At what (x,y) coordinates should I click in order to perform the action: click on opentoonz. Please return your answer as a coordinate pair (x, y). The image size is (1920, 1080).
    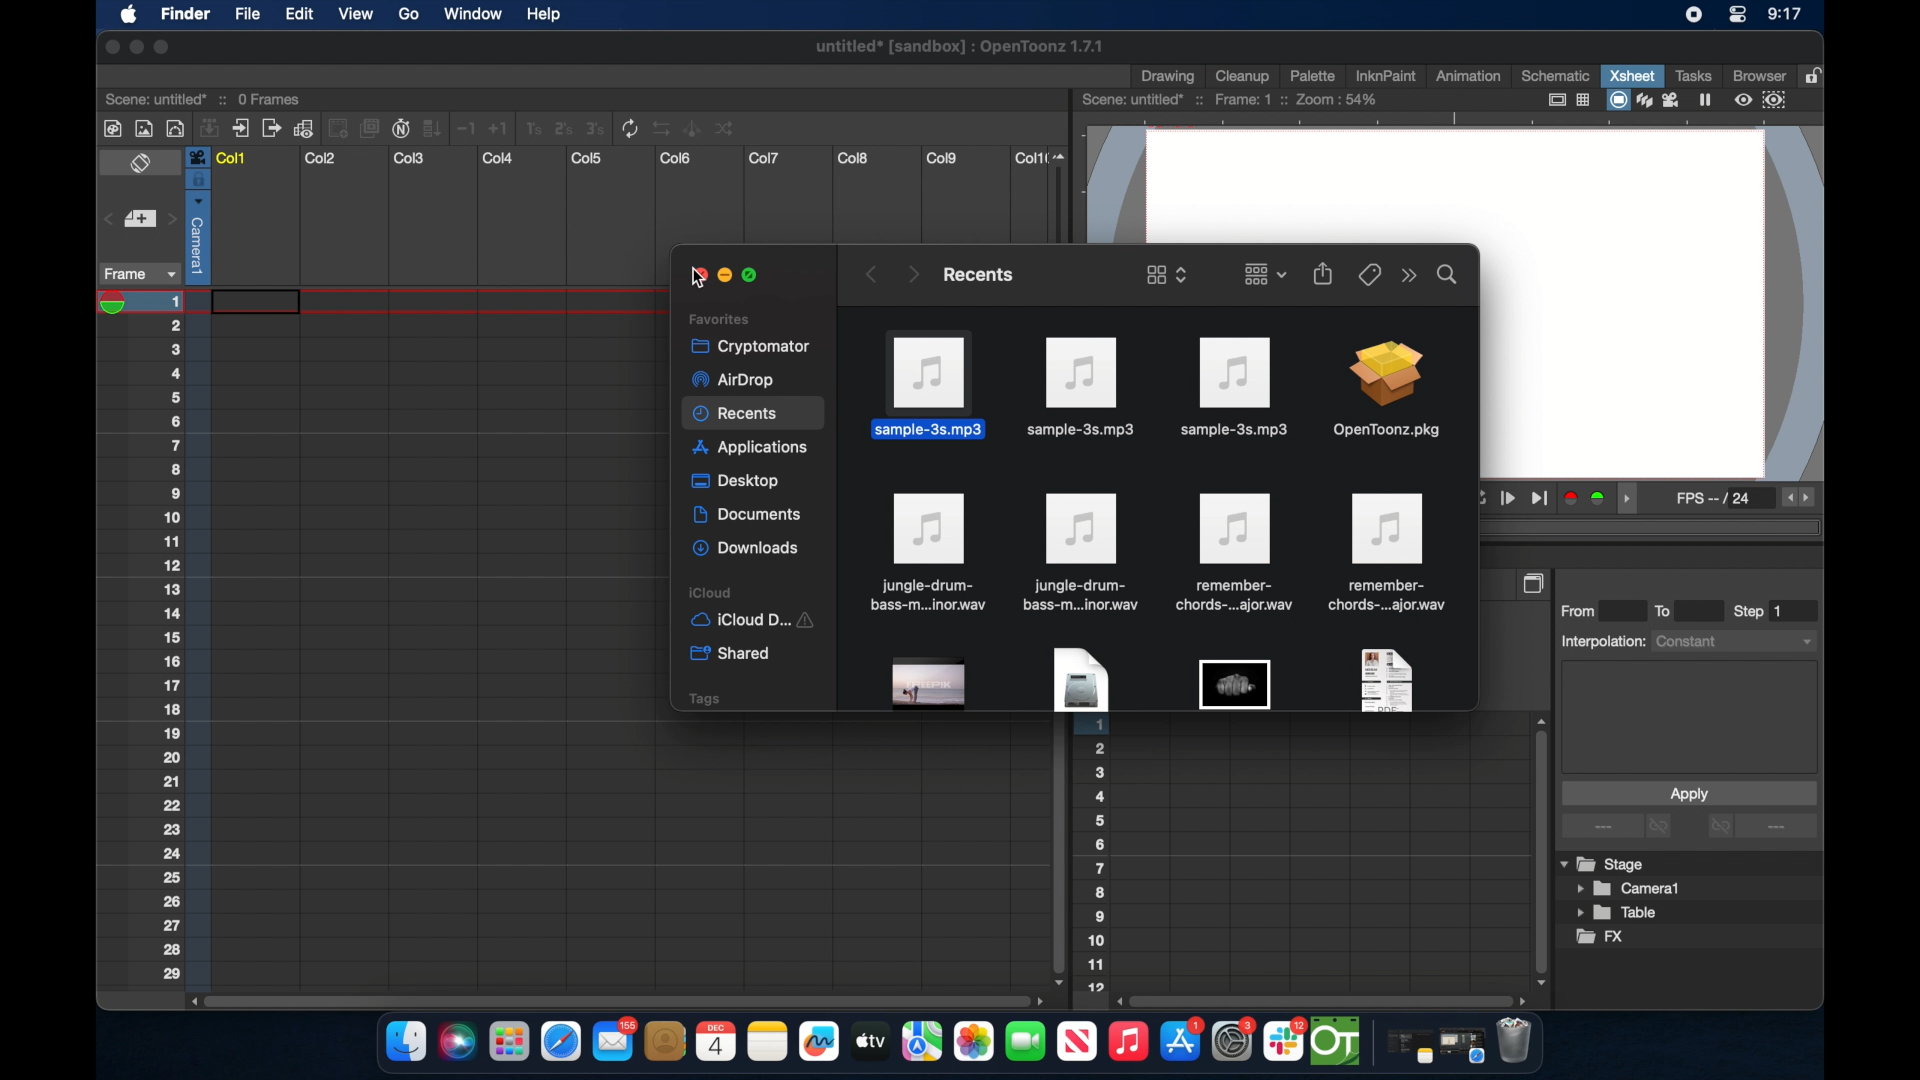
    Looking at the image, I should click on (1337, 1042).